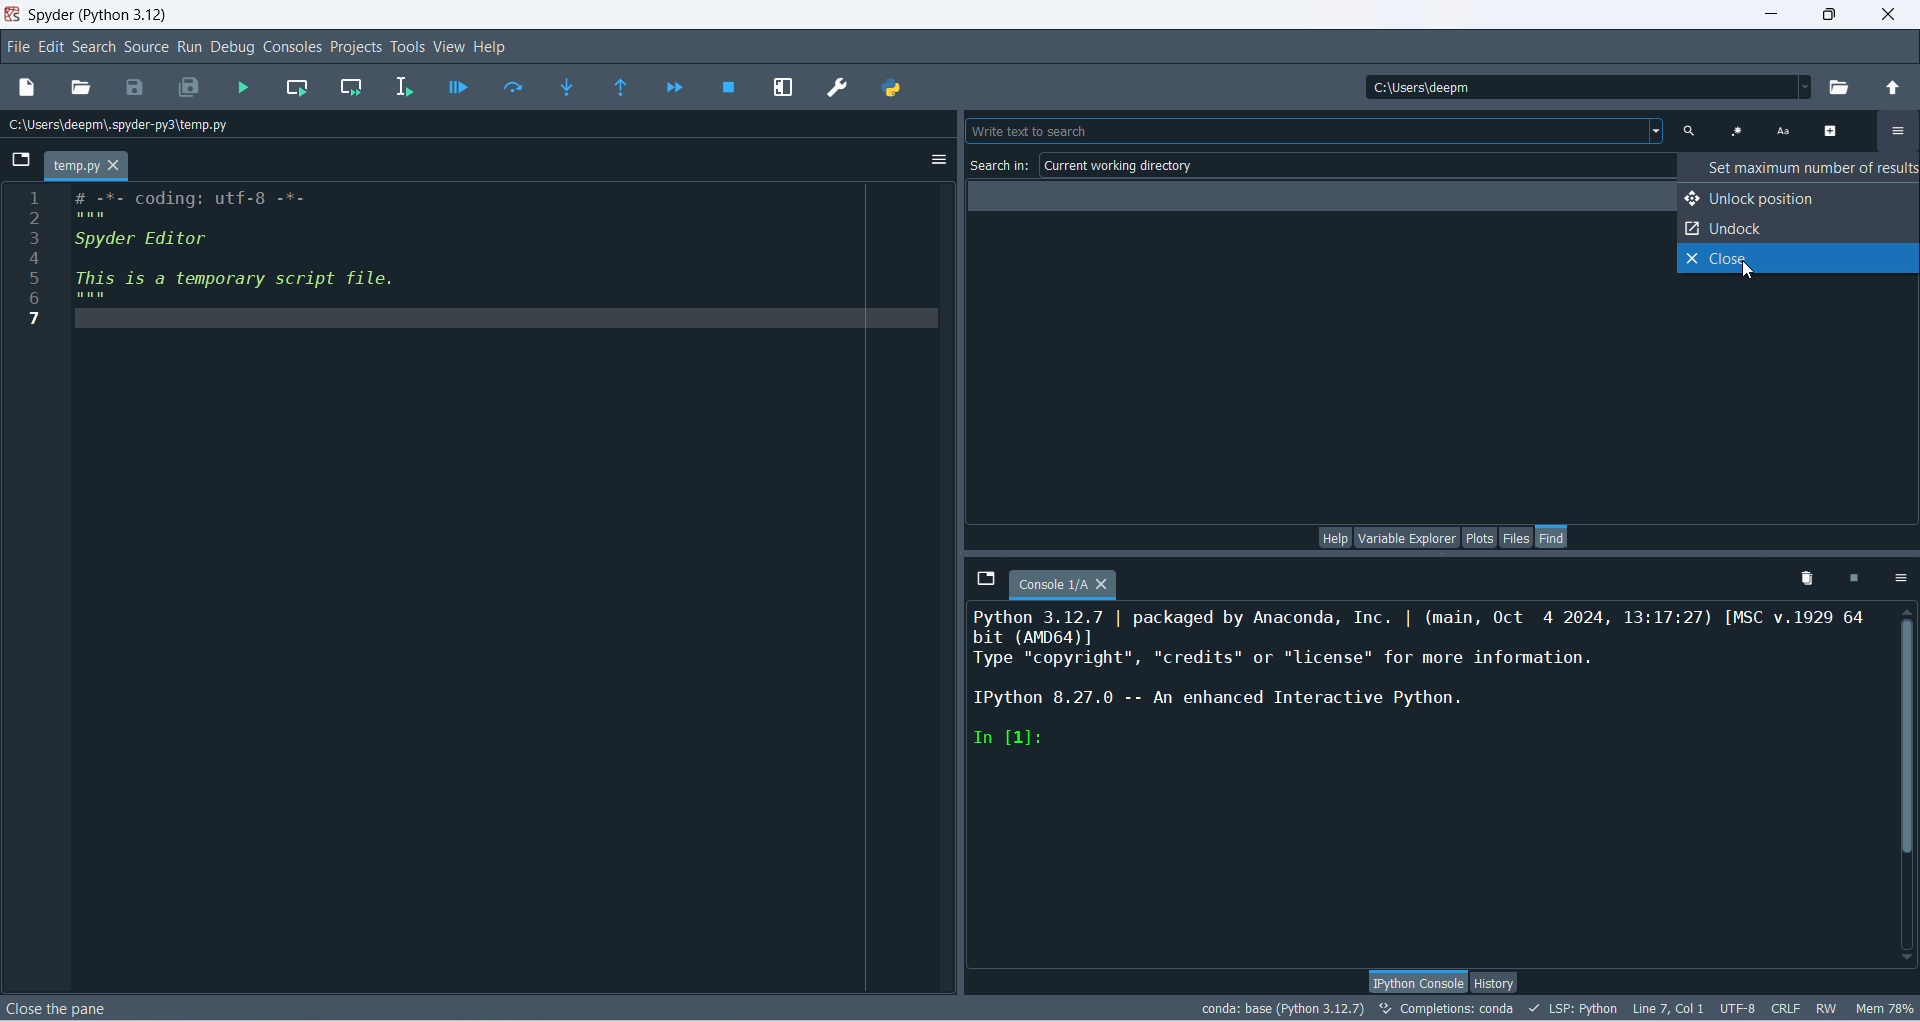 The image size is (1920, 1022). Describe the element at coordinates (17, 160) in the screenshot. I see `browse tabs` at that location.